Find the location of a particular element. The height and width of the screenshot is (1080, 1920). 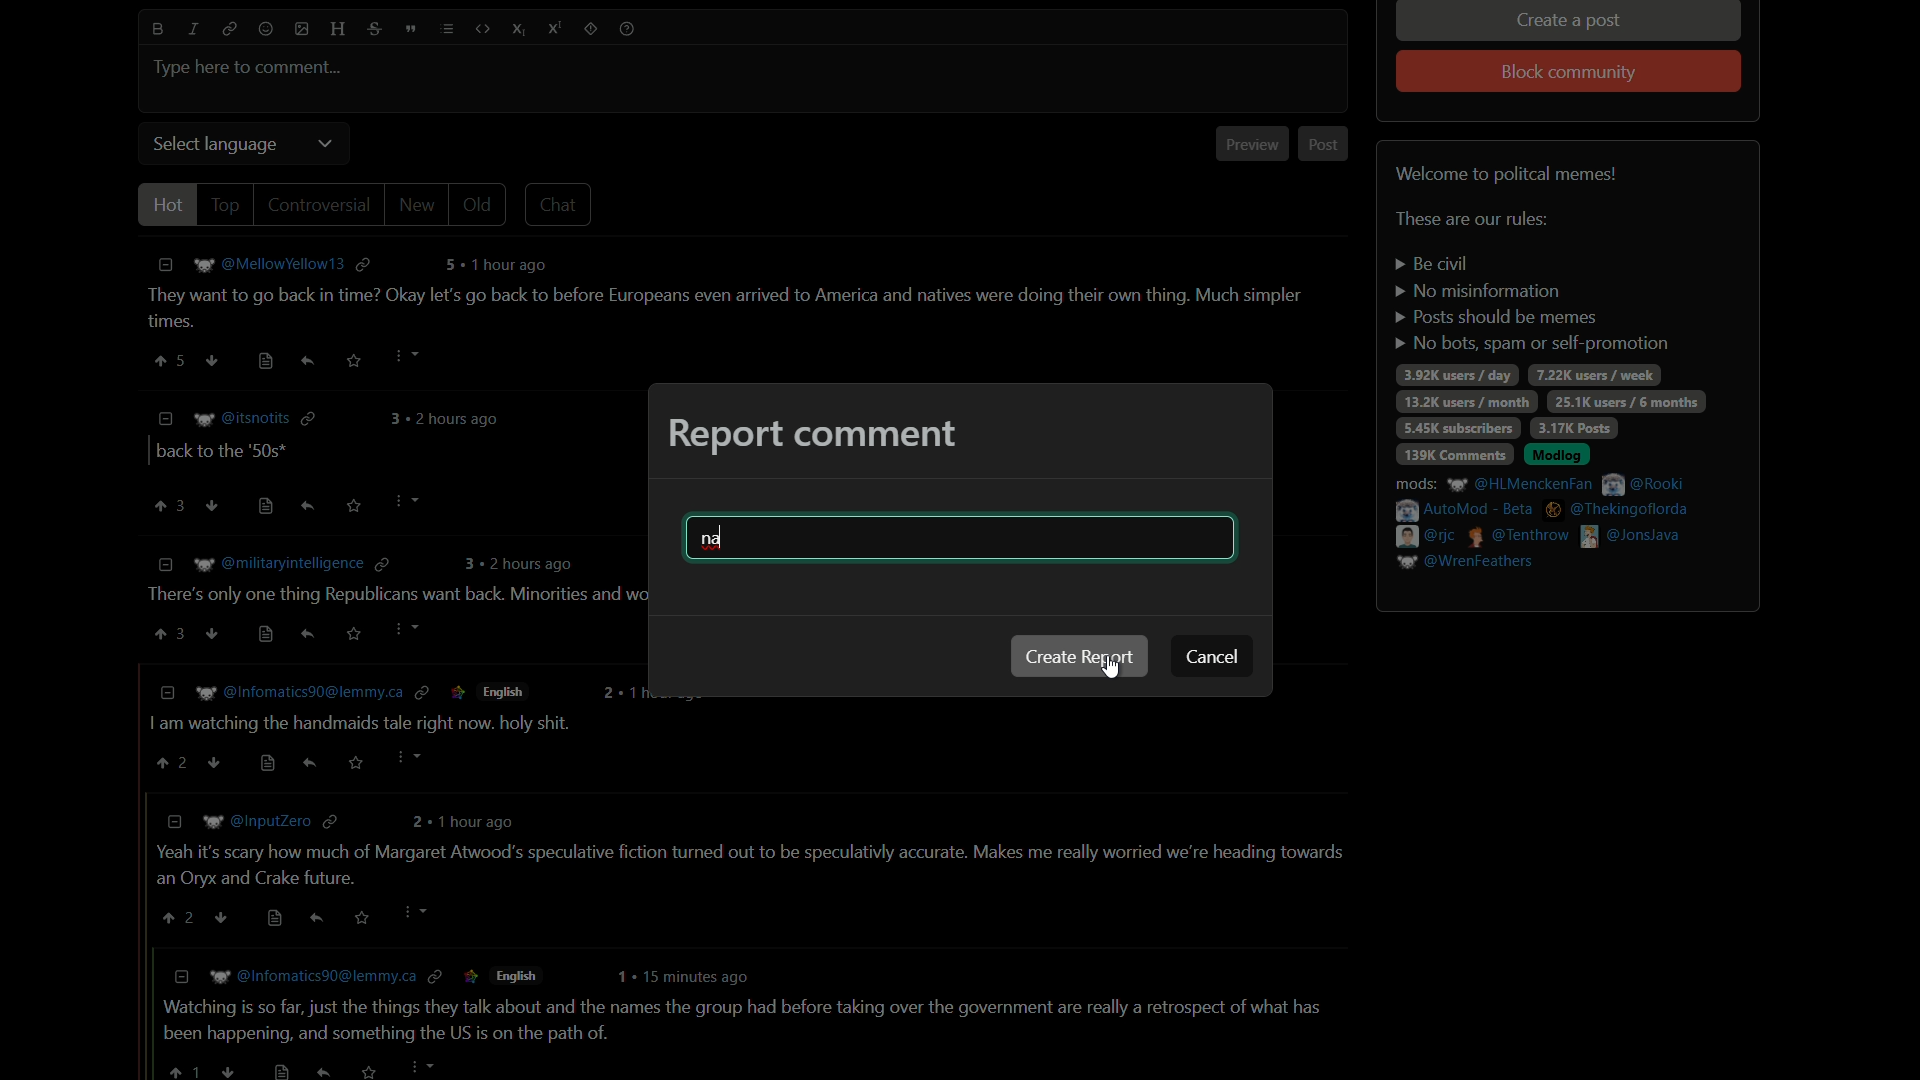

quote is located at coordinates (410, 28).